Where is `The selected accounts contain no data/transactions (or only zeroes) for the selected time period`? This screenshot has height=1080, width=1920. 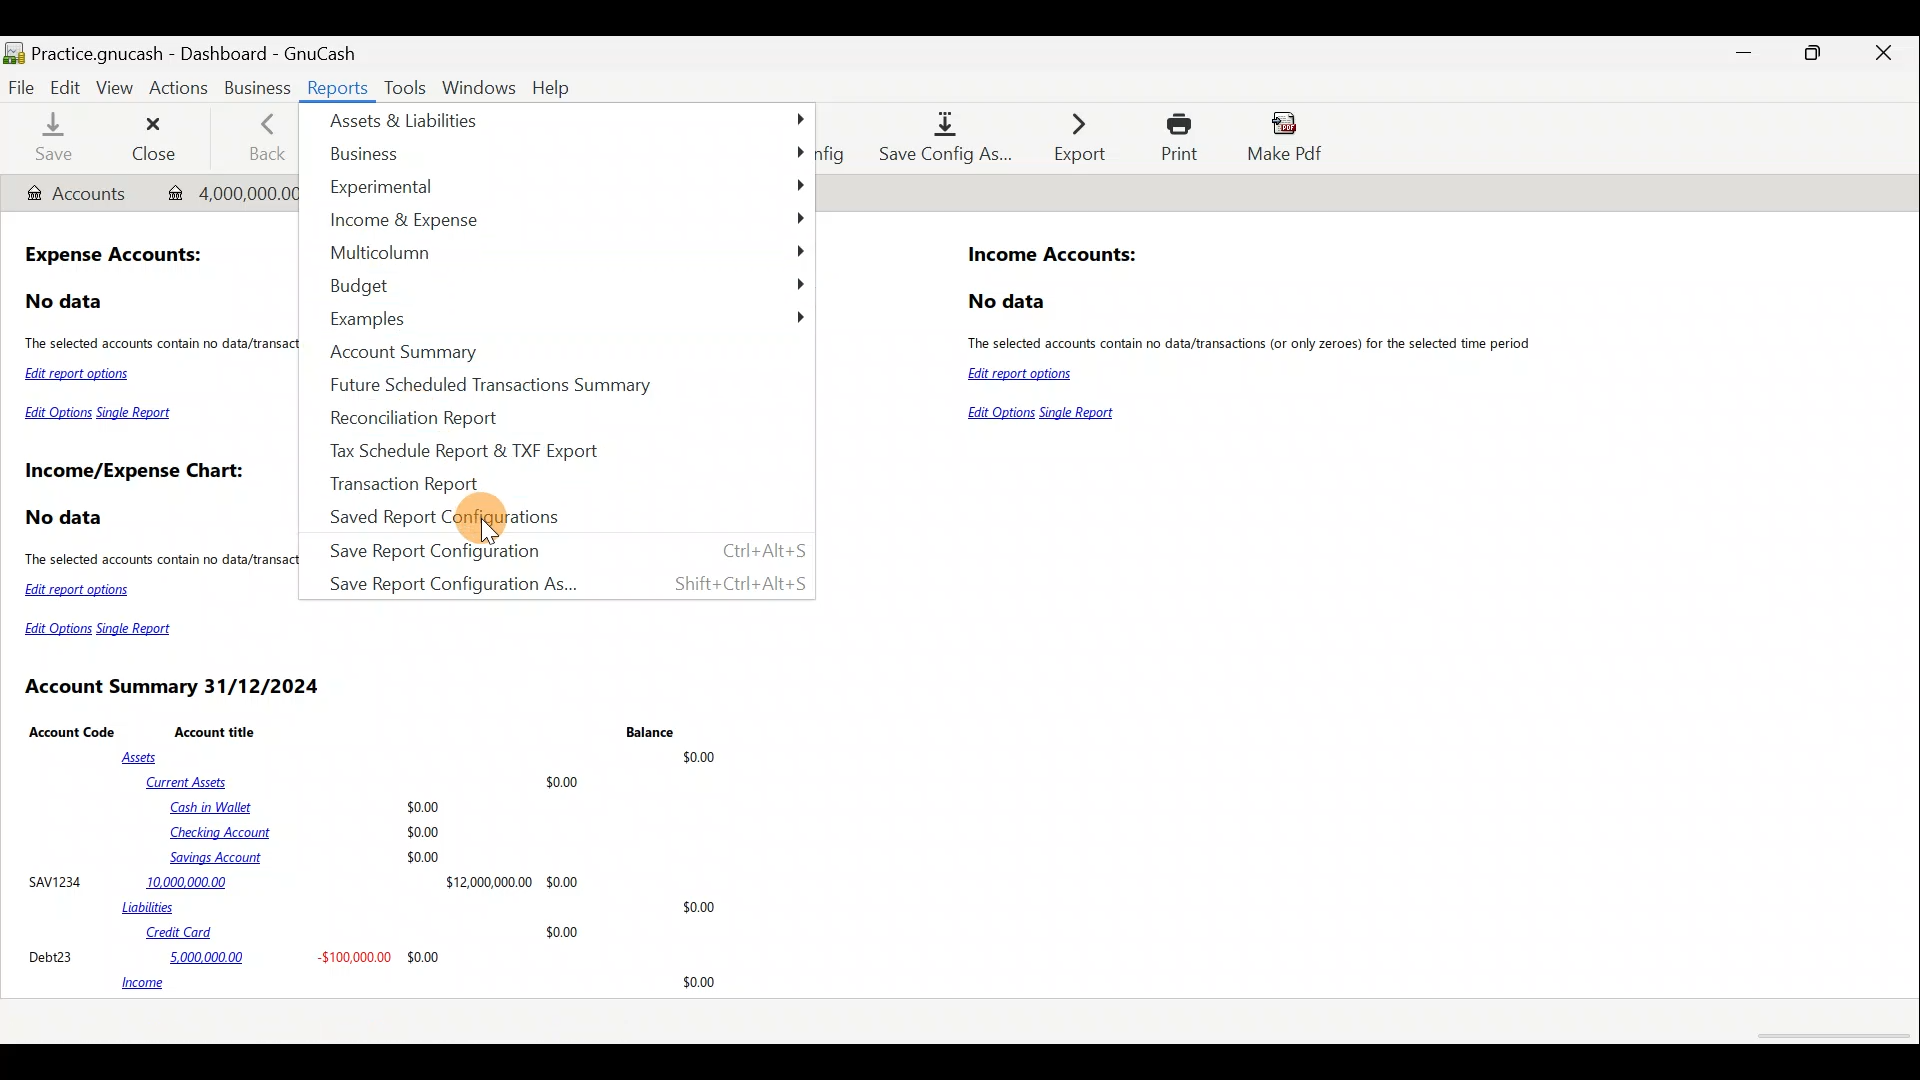
The selected accounts contain no data/transactions (or only zeroes) for the selected time period is located at coordinates (162, 562).